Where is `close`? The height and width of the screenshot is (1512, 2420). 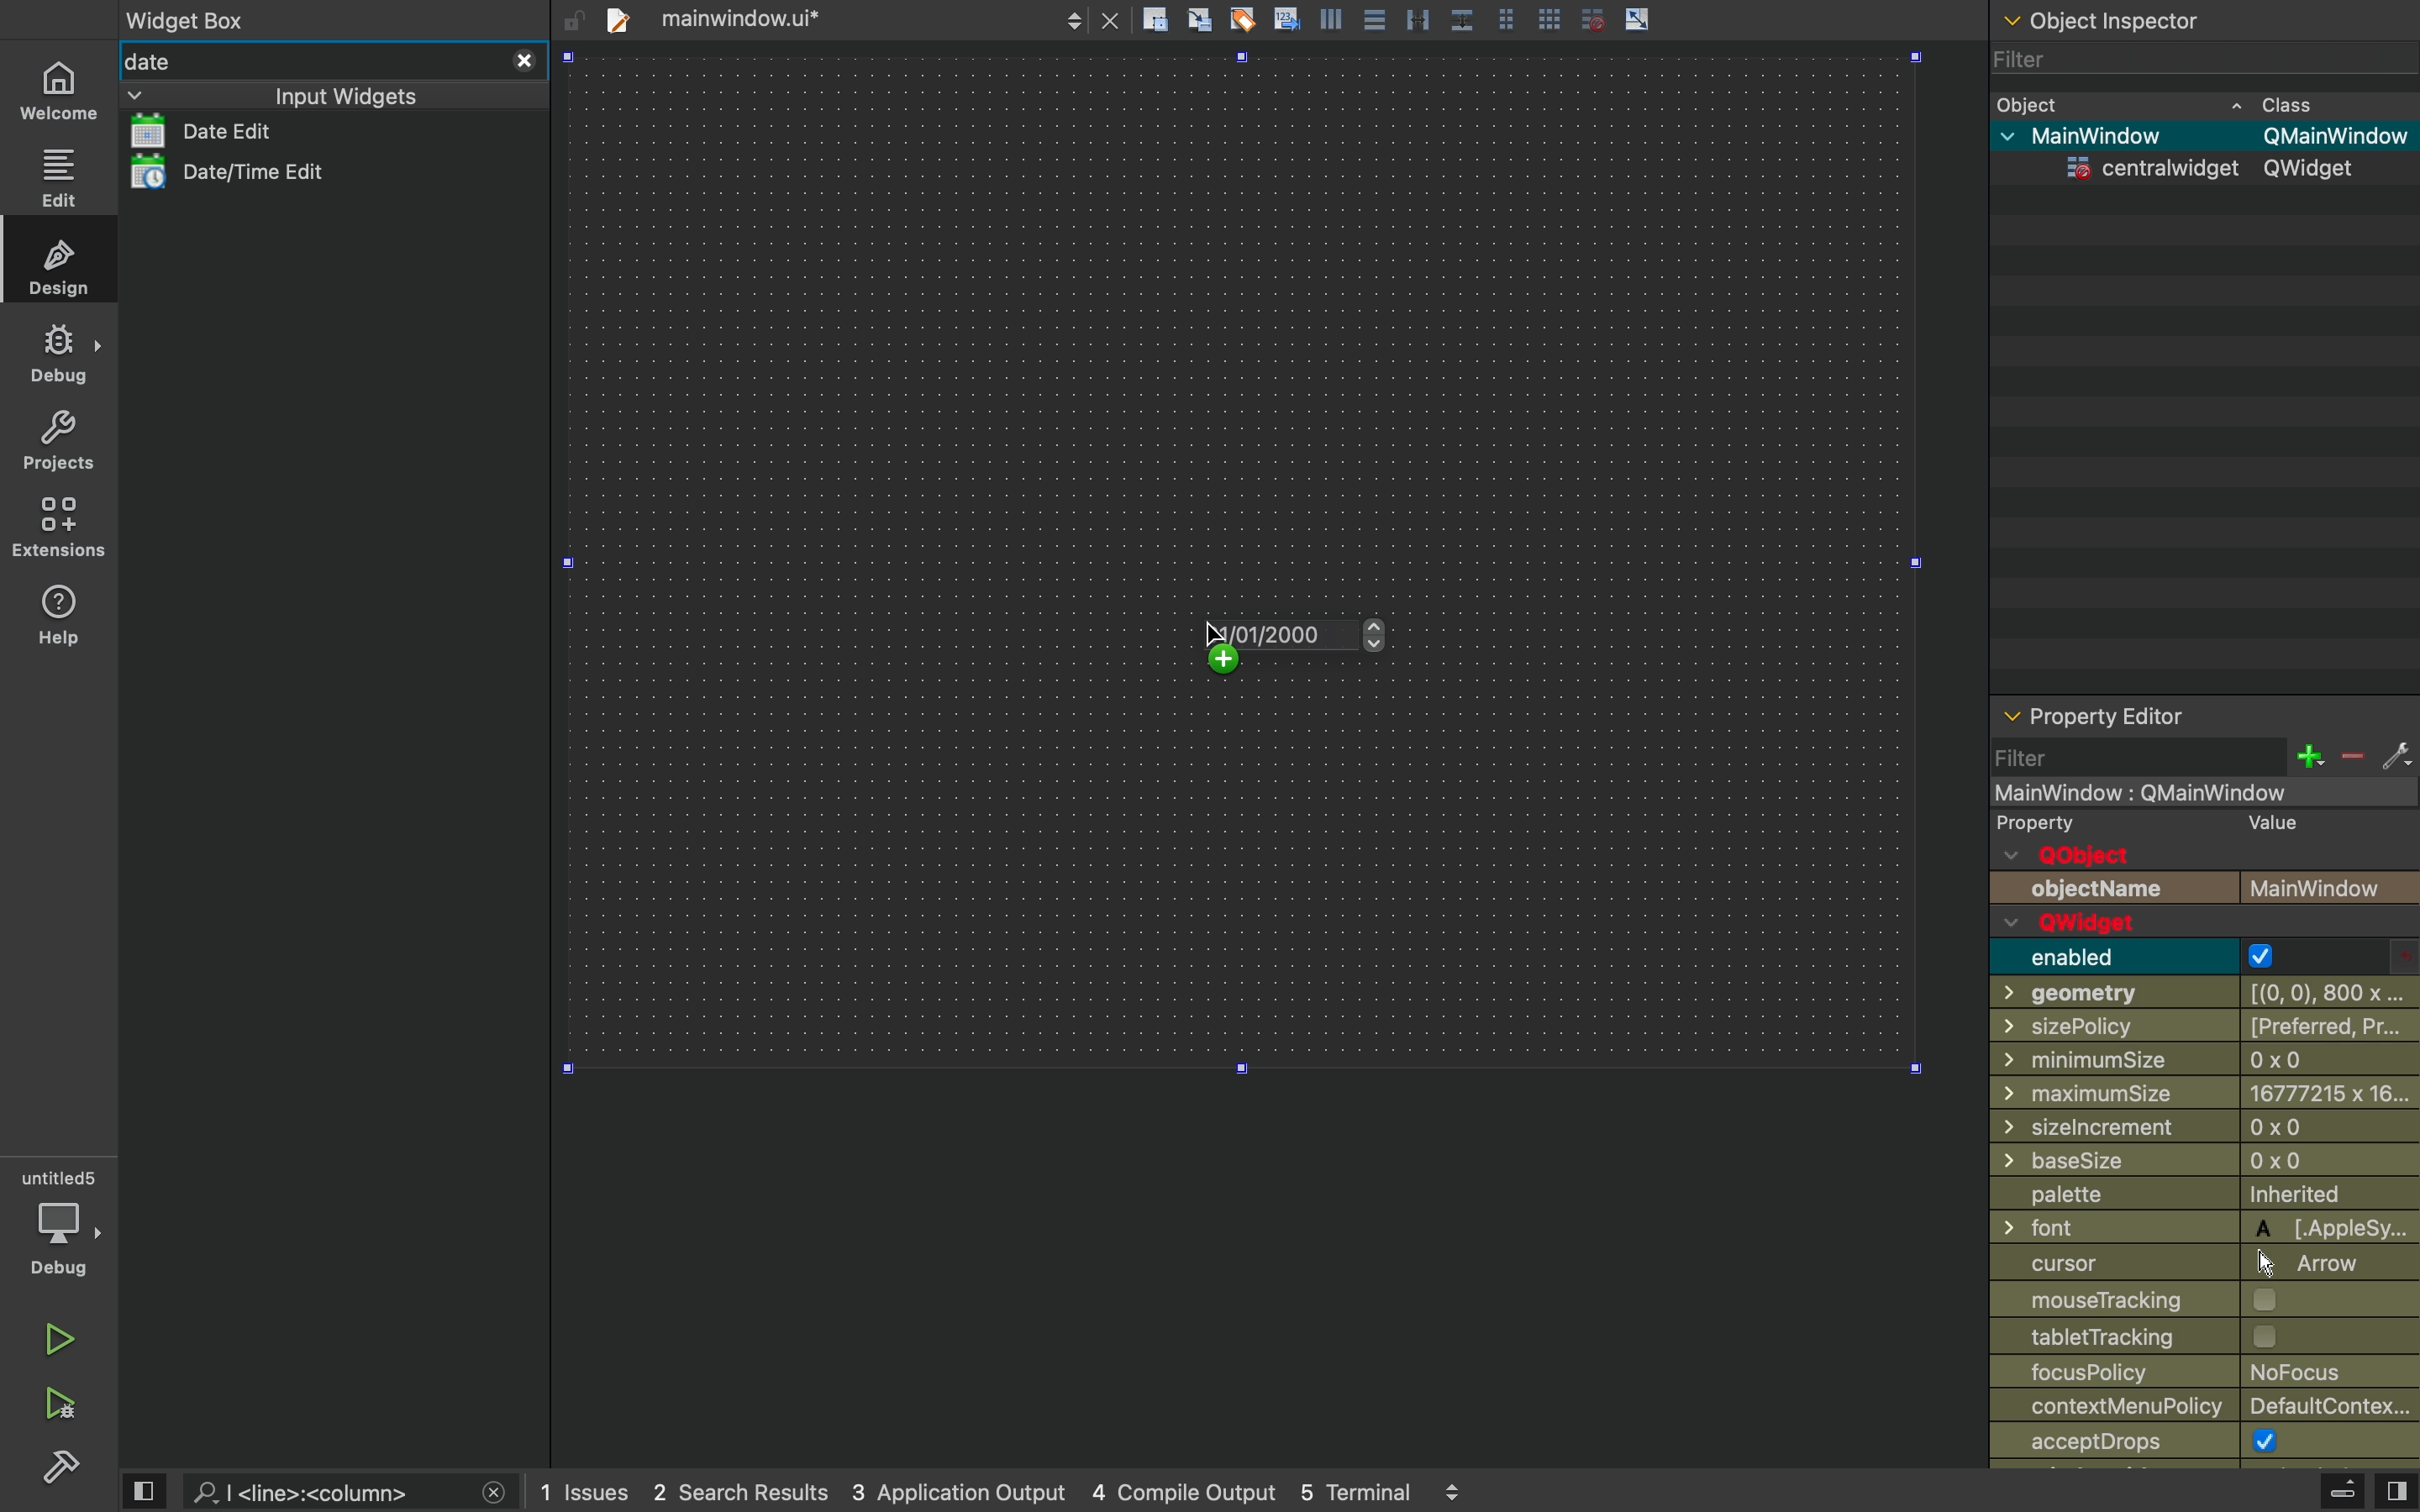
close is located at coordinates (494, 1495).